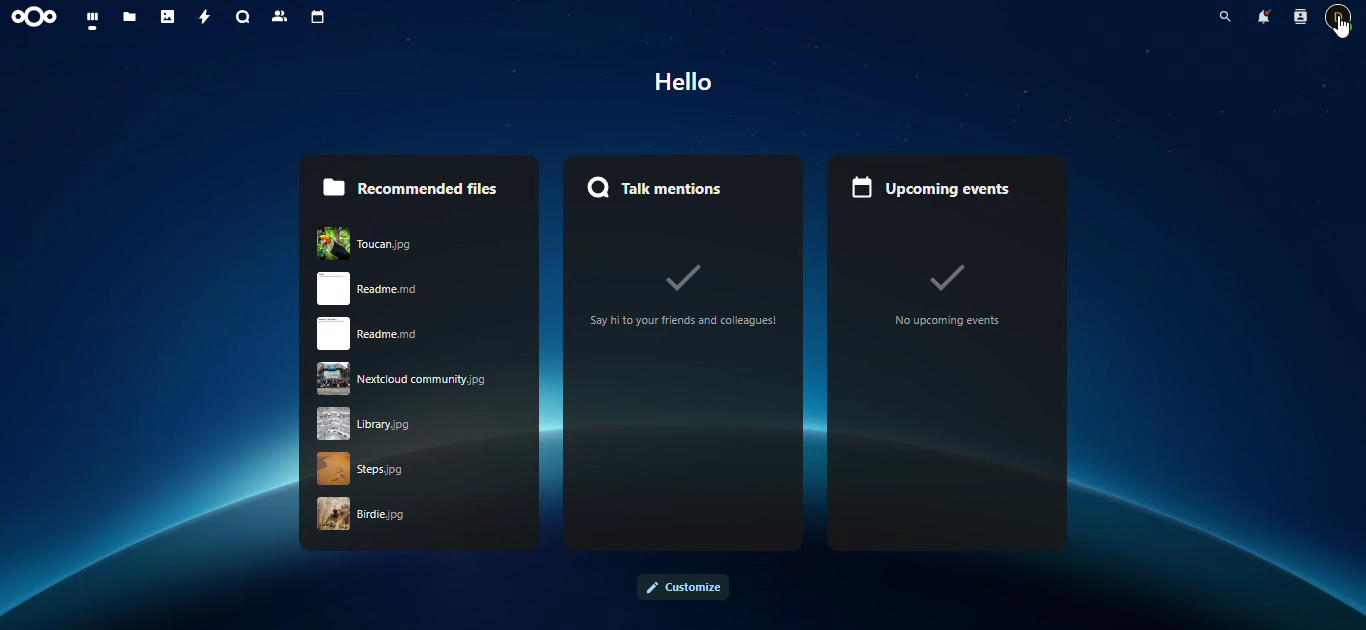 The height and width of the screenshot is (630, 1366). Describe the element at coordinates (1300, 16) in the screenshot. I see `contacts` at that location.